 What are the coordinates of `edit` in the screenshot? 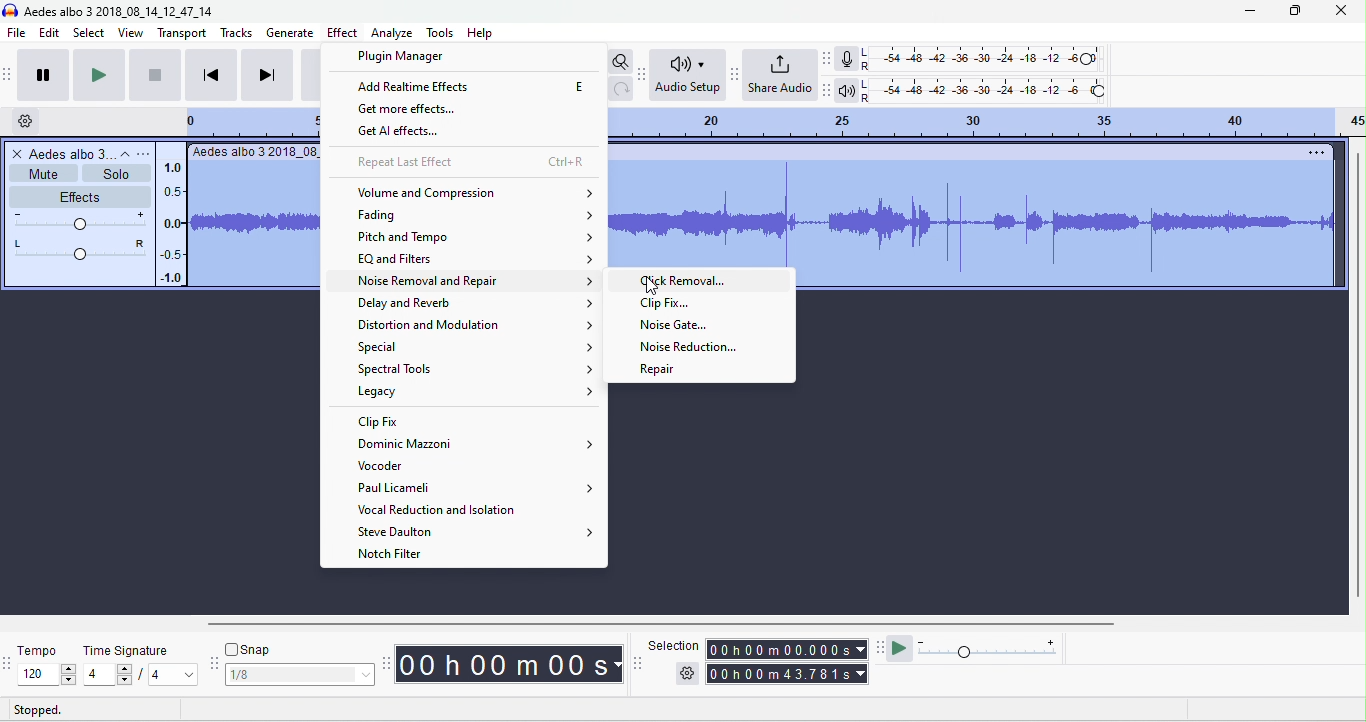 It's located at (50, 32).